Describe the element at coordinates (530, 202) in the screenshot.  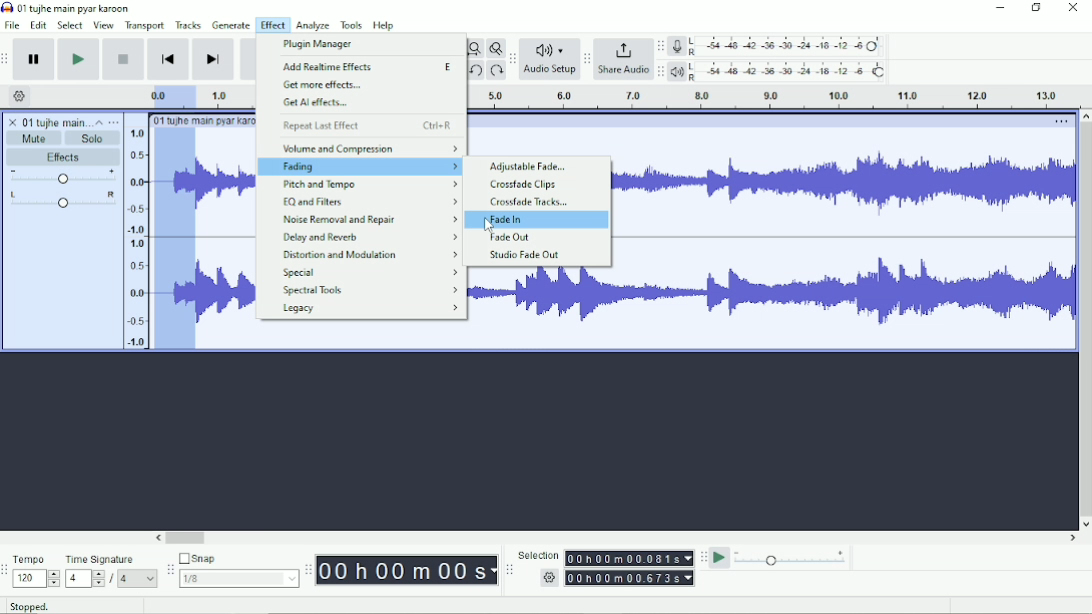
I see `Crossfade Tracks` at that location.